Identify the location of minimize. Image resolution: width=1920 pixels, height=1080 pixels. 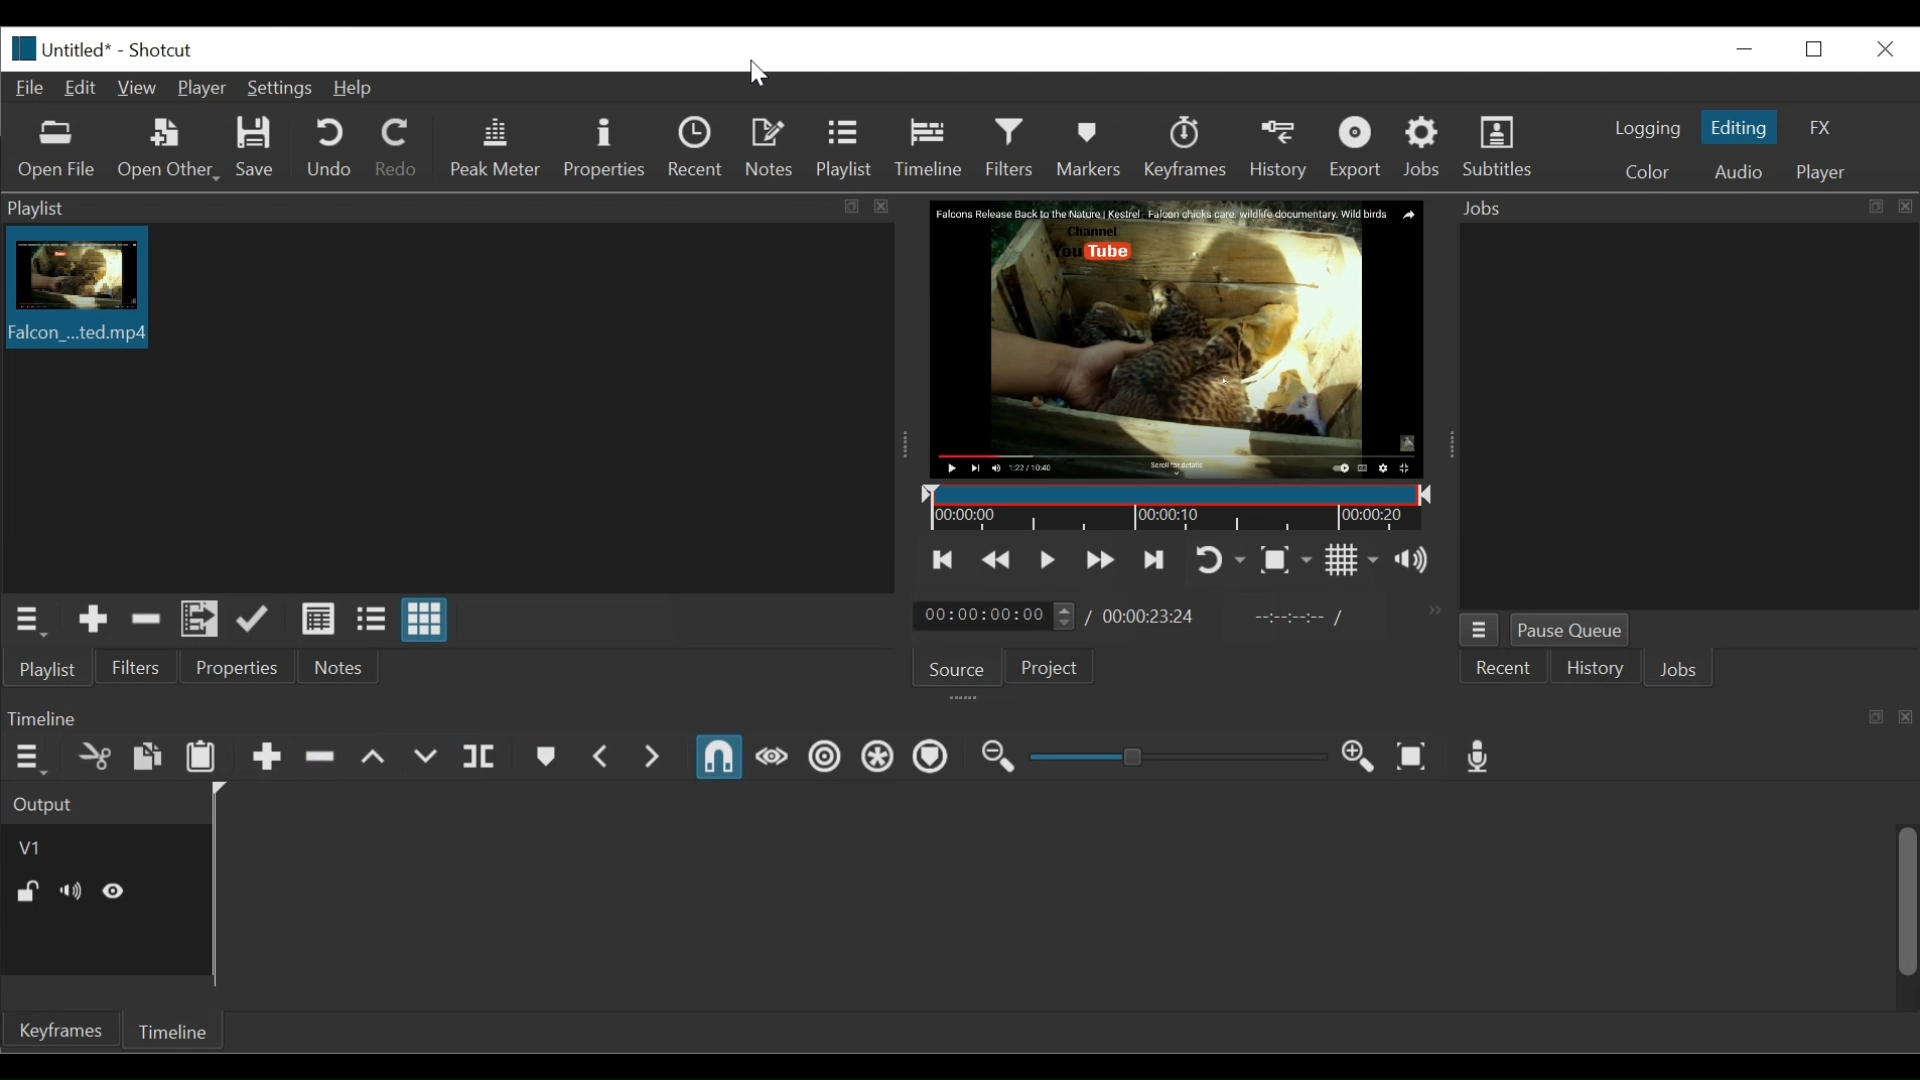
(1739, 49).